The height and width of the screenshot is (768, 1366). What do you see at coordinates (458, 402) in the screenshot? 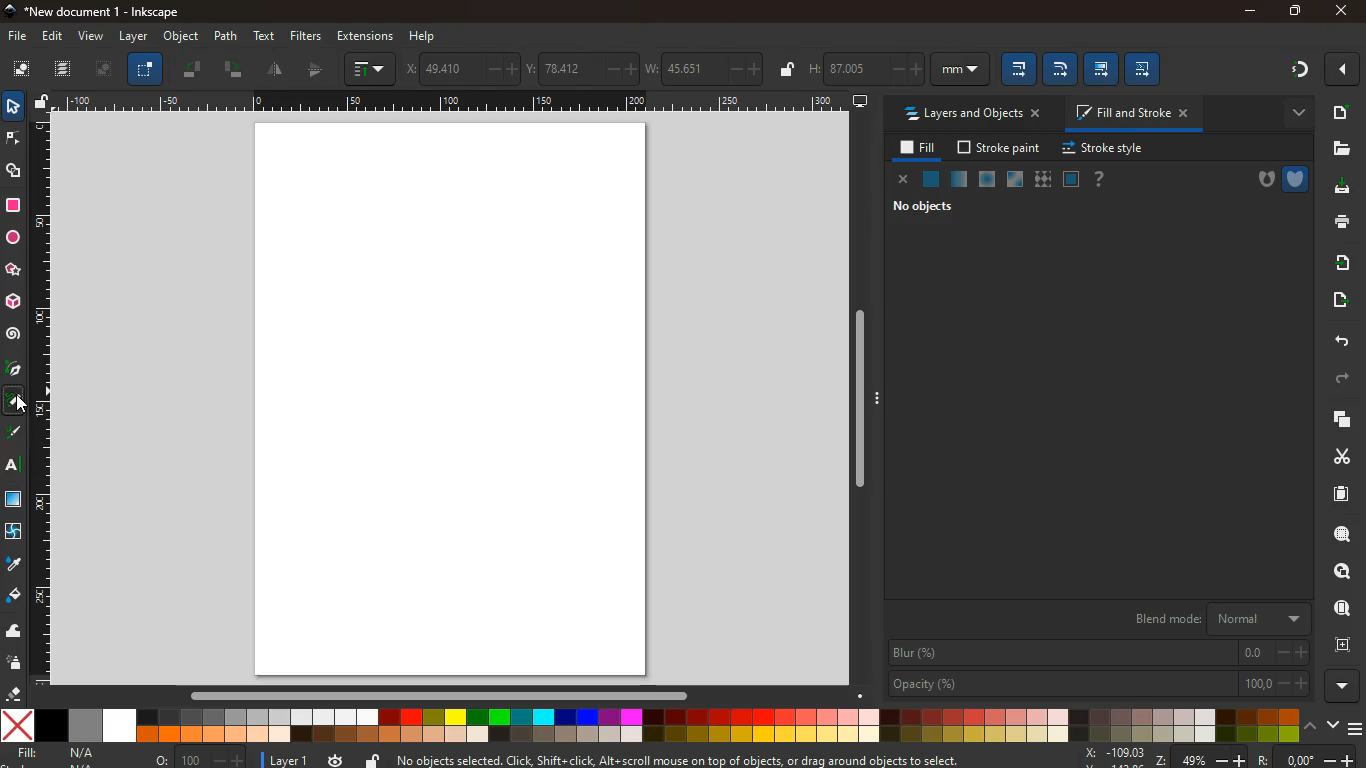
I see `screen` at bounding box center [458, 402].